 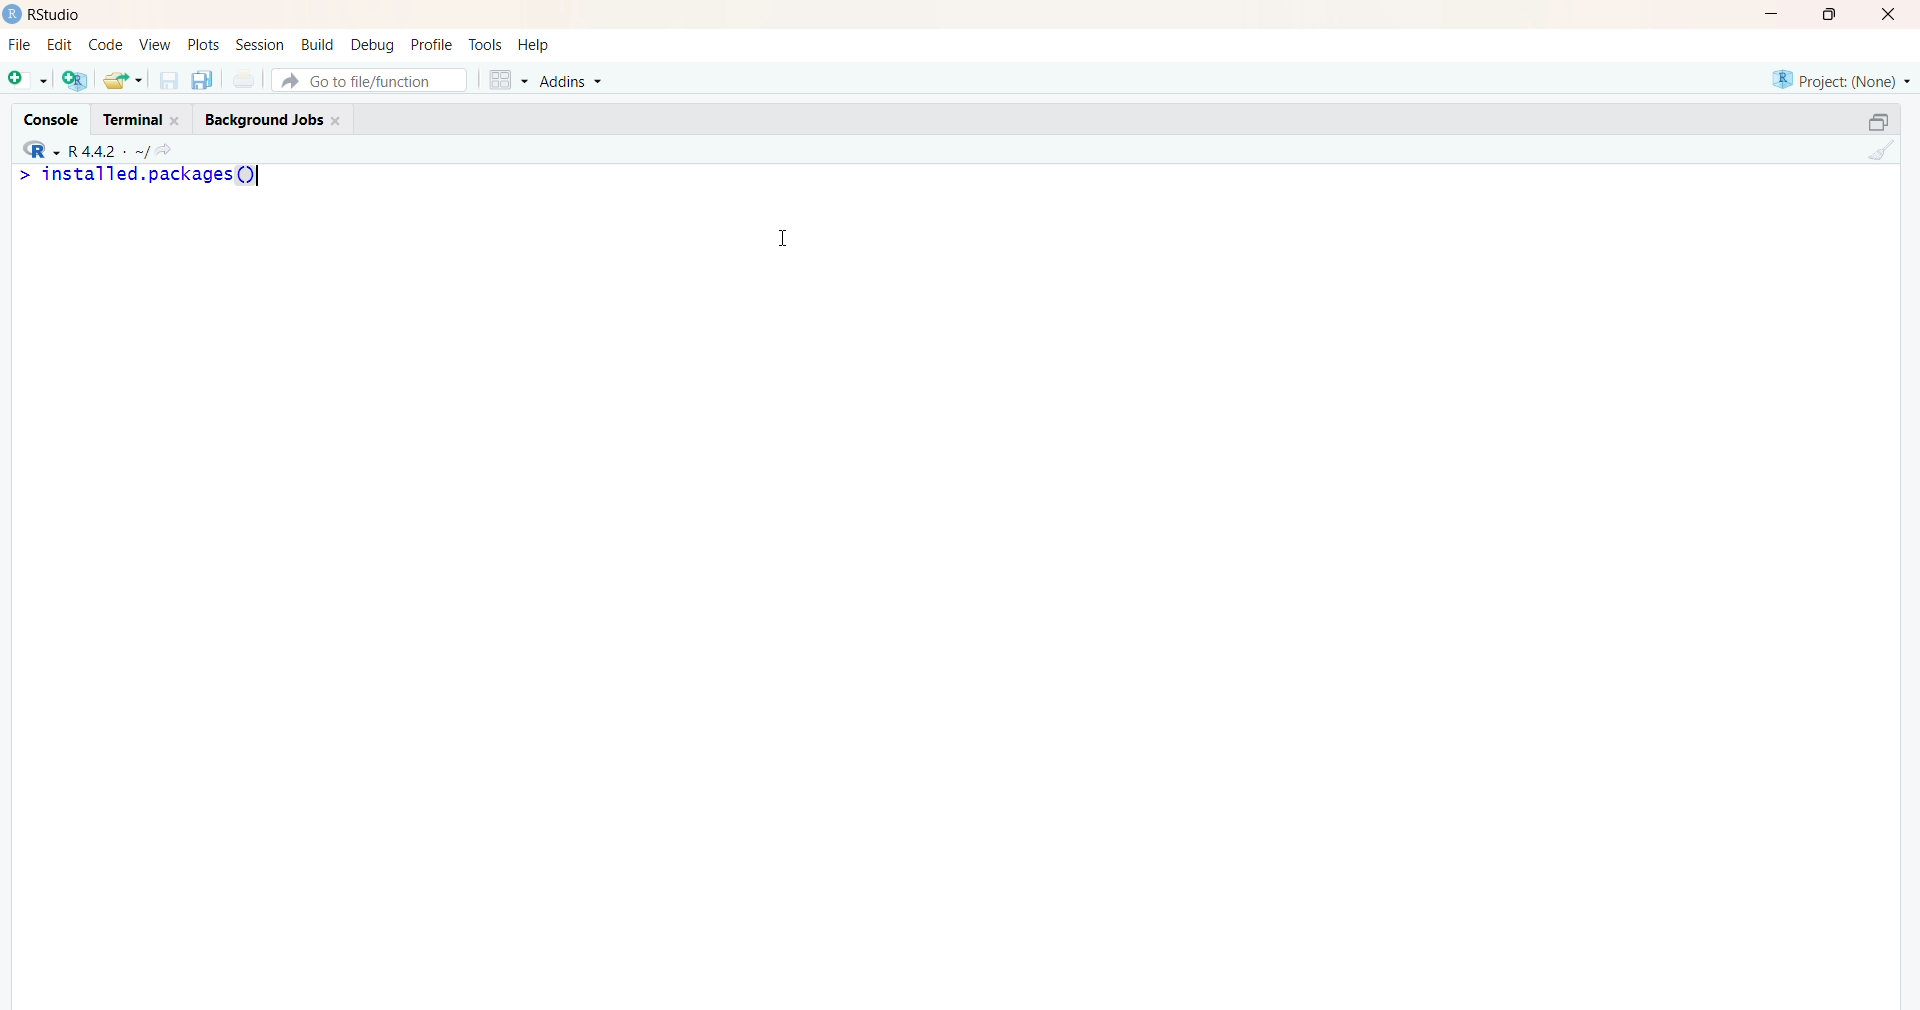 I want to click on build, so click(x=319, y=45).